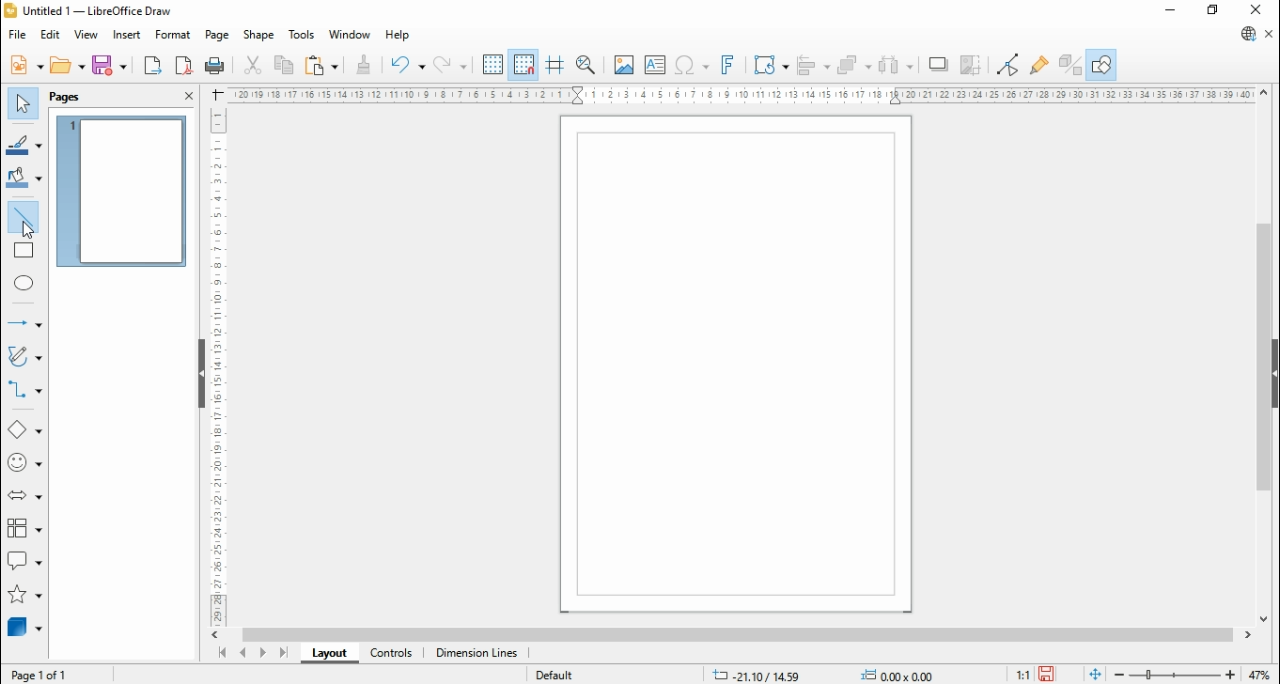  Describe the element at coordinates (493, 64) in the screenshot. I see `show grids` at that location.